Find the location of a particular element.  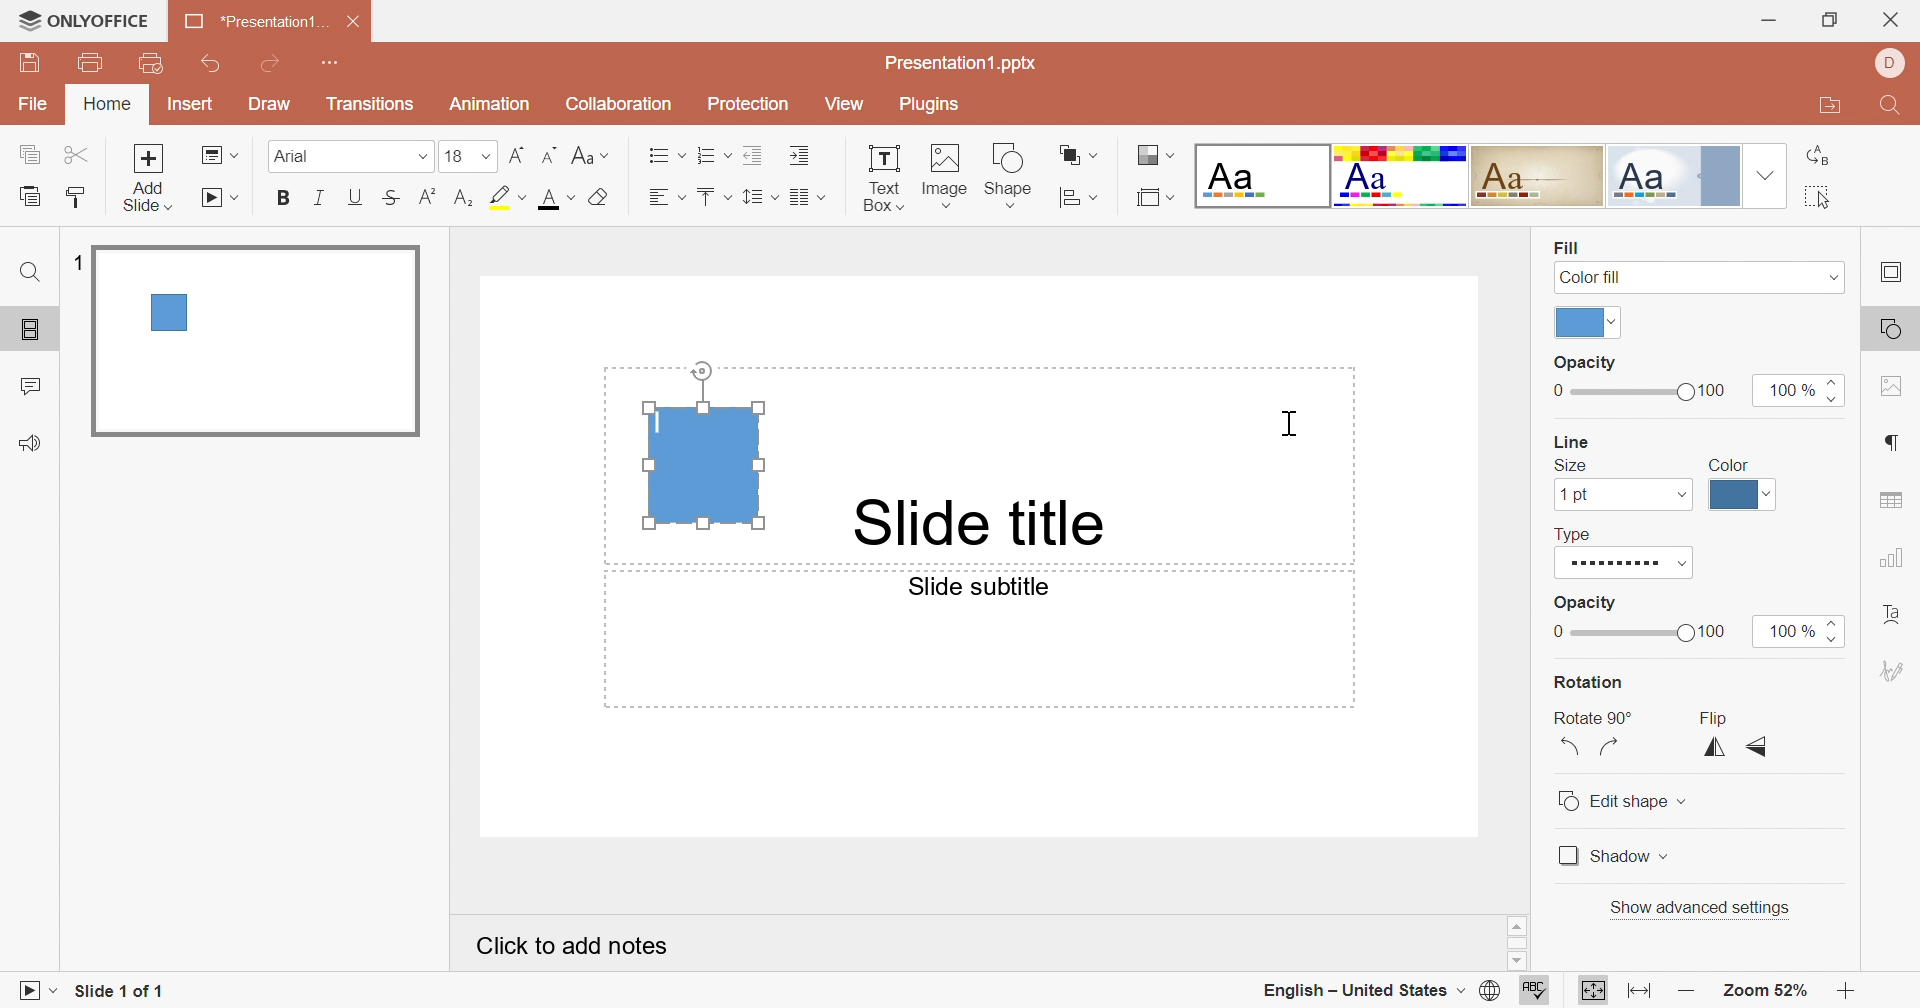

100% is located at coordinates (1785, 630).